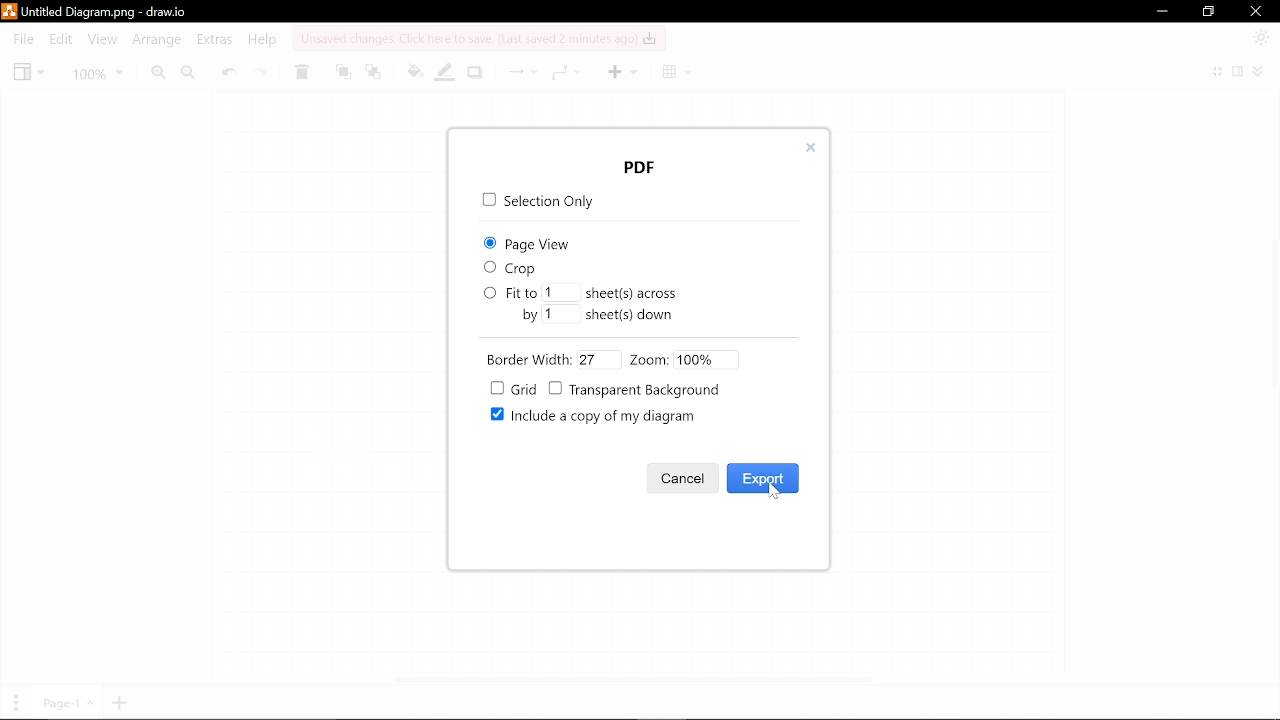  What do you see at coordinates (639, 167) in the screenshot?
I see `pop up window title` at bounding box center [639, 167].